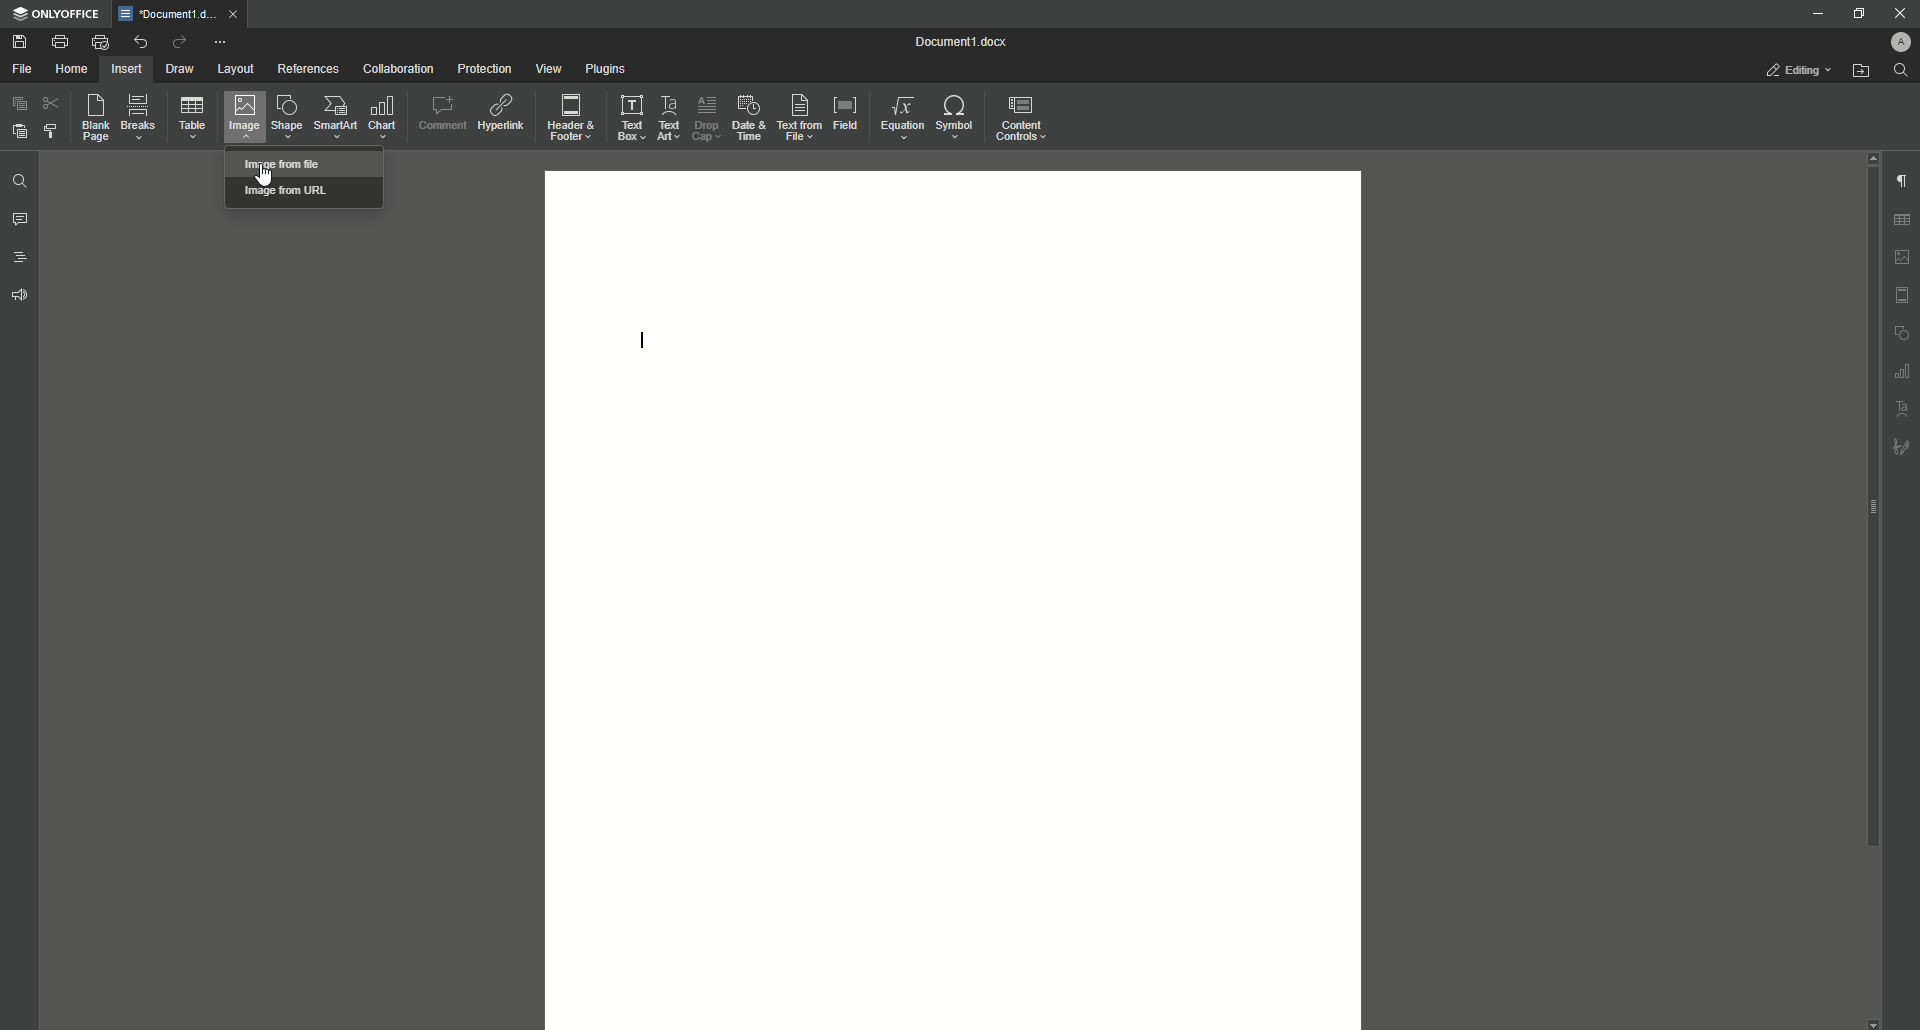 This screenshot has width=1920, height=1030. What do you see at coordinates (285, 165) in the screenshot?
I see `Image from file` at bounding box center [285, 165].